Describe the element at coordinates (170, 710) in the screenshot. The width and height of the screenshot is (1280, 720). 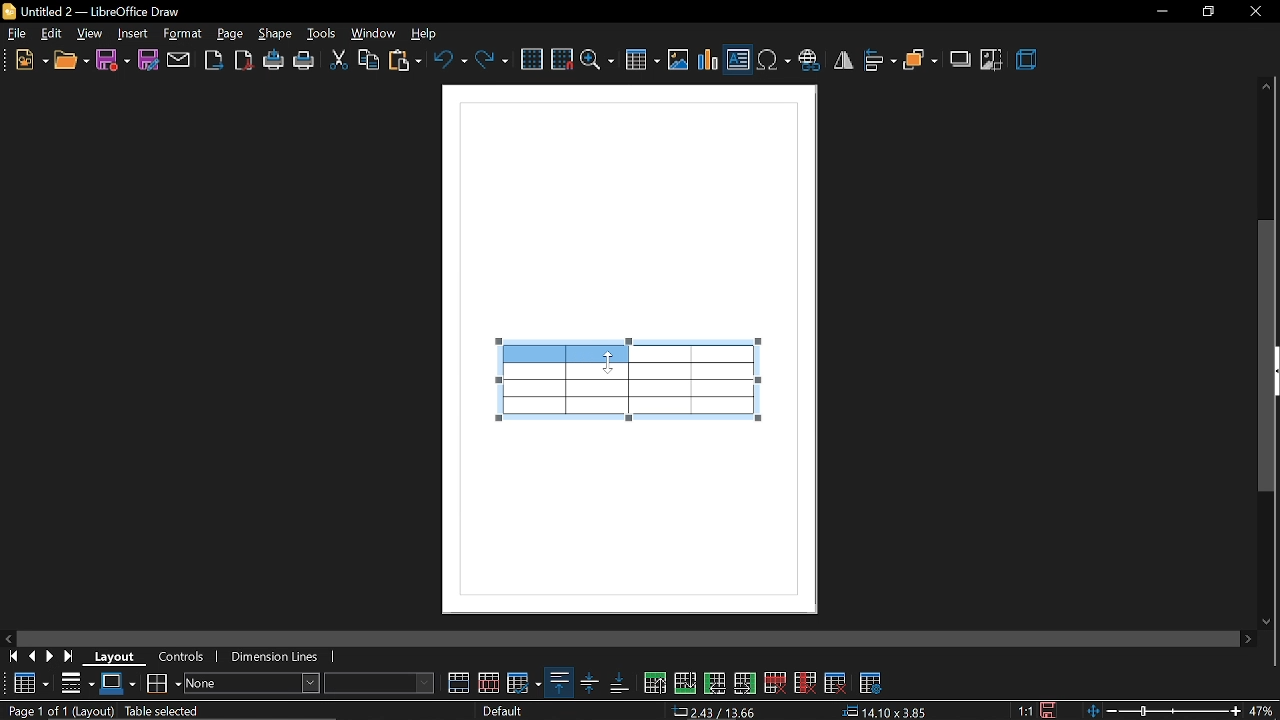
I see `table selected` at that location.